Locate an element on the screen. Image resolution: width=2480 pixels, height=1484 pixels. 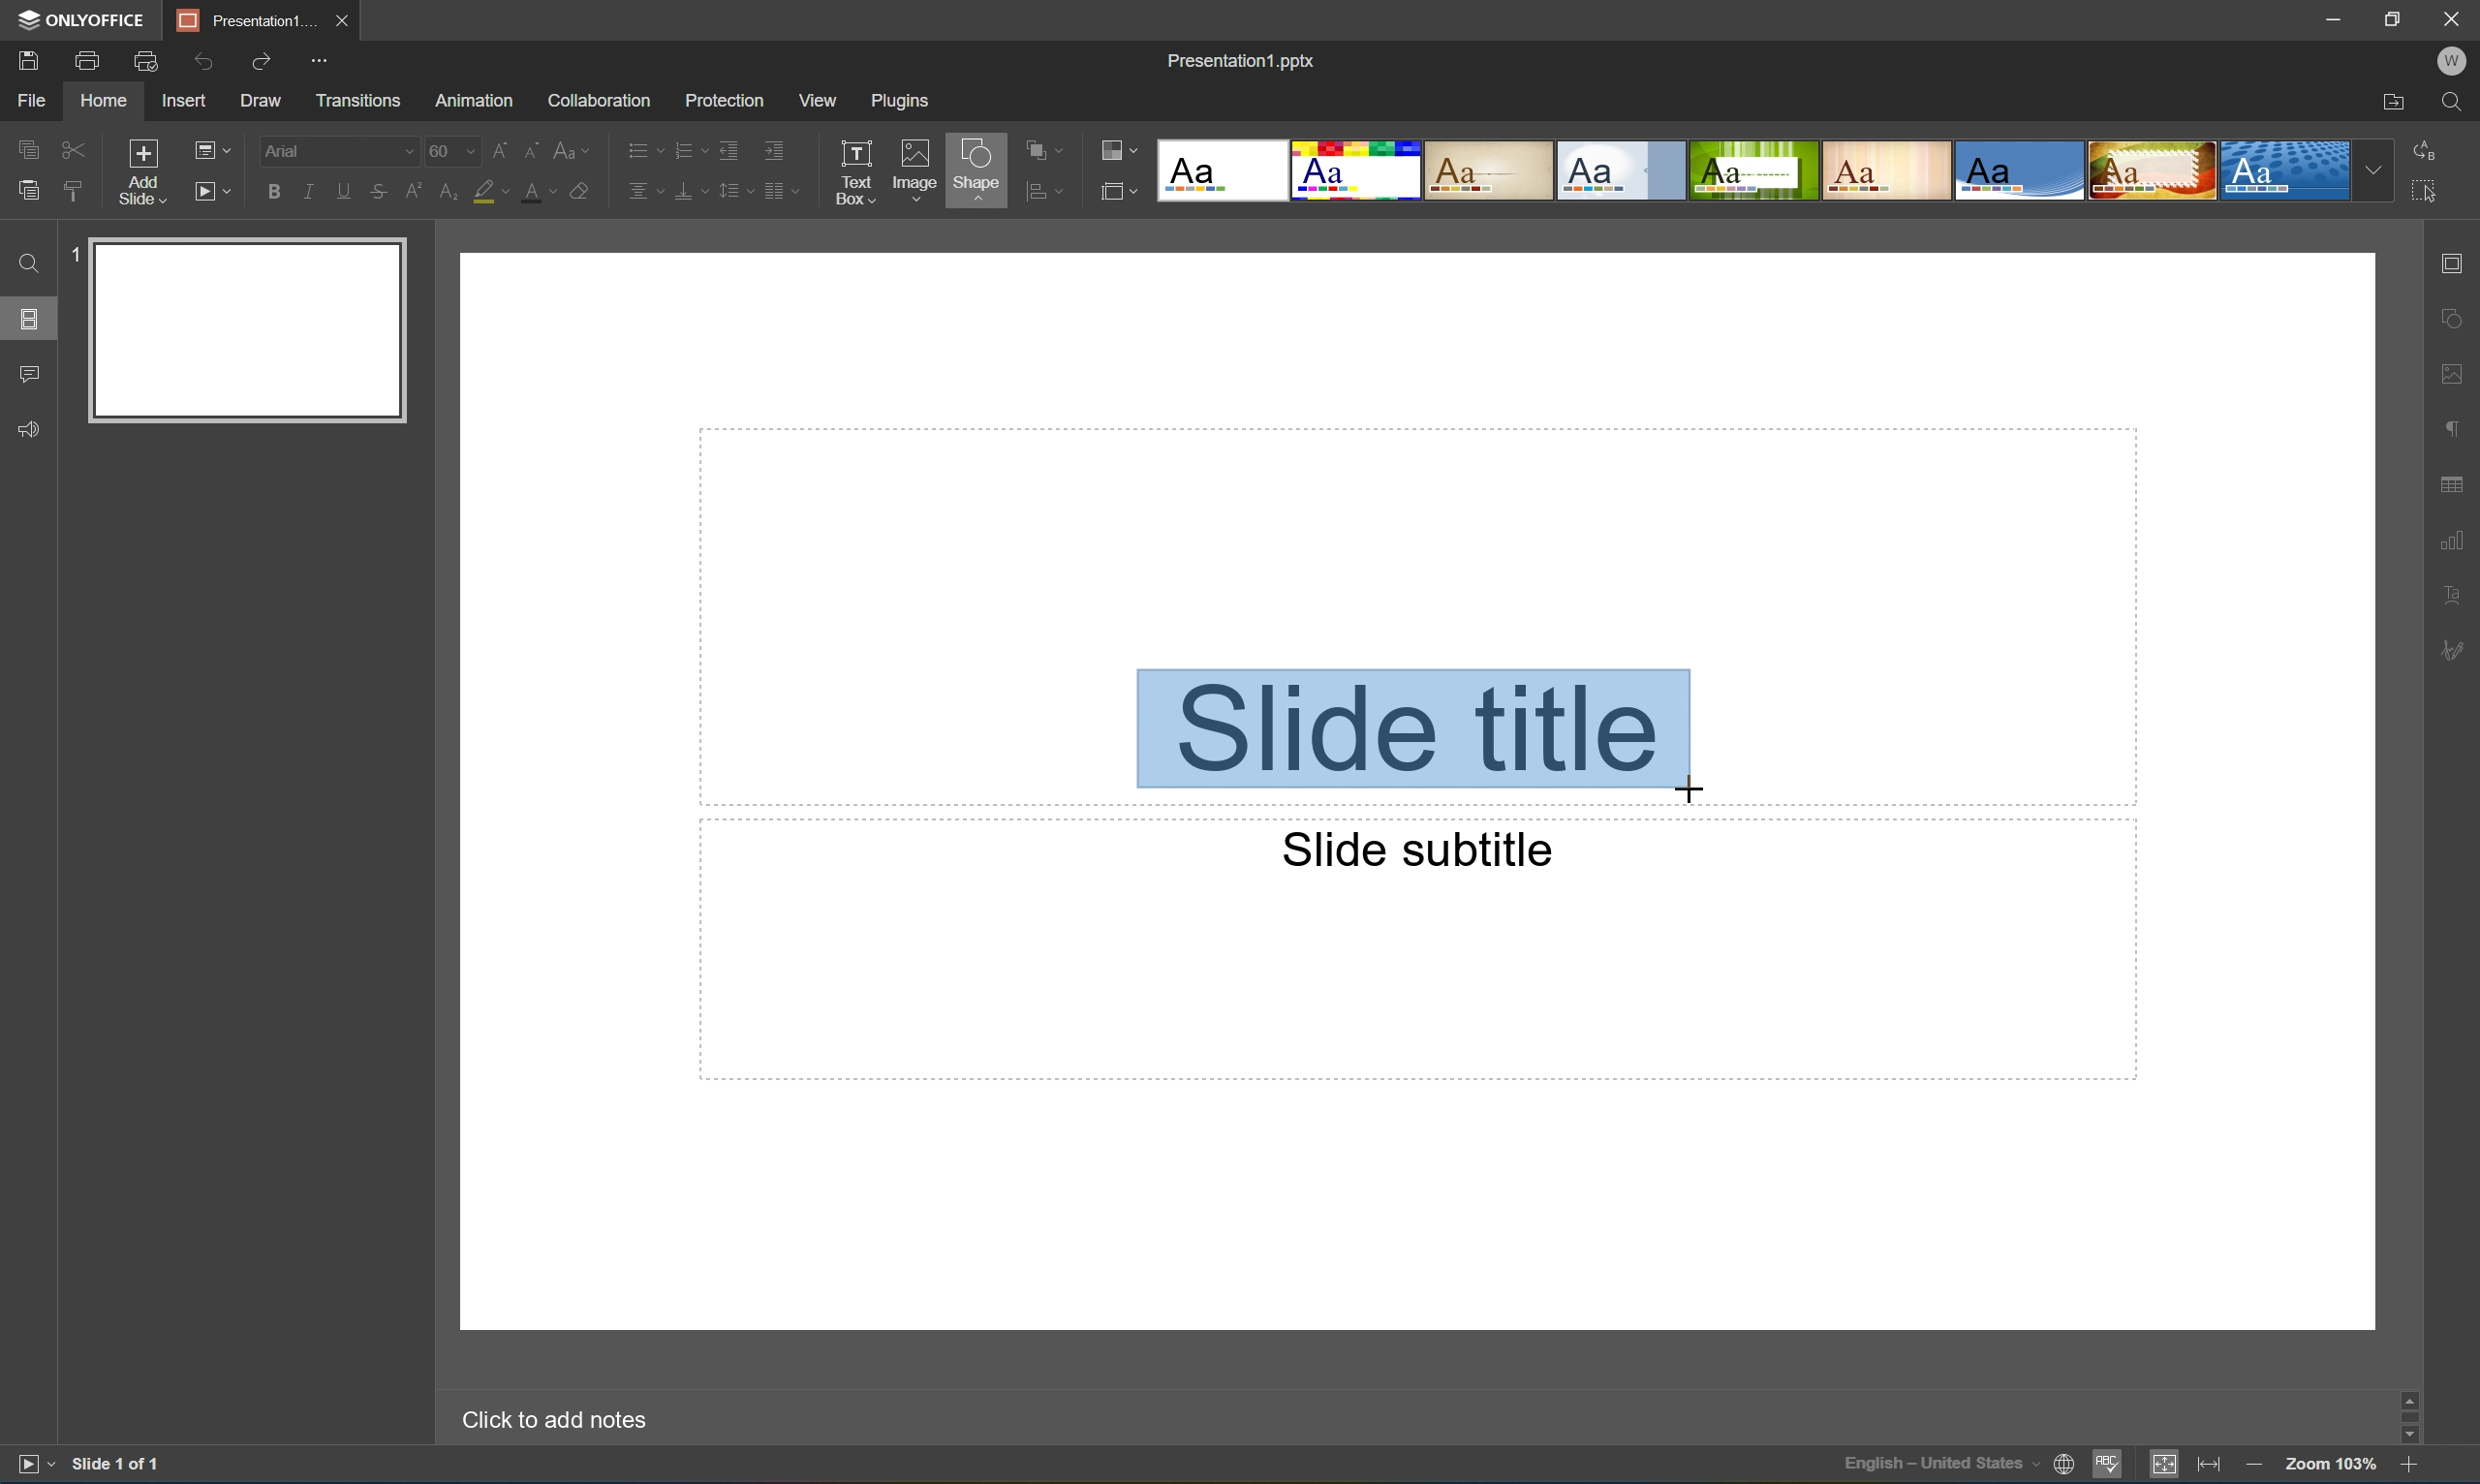
Insert column is located at coordinates (788, 190).